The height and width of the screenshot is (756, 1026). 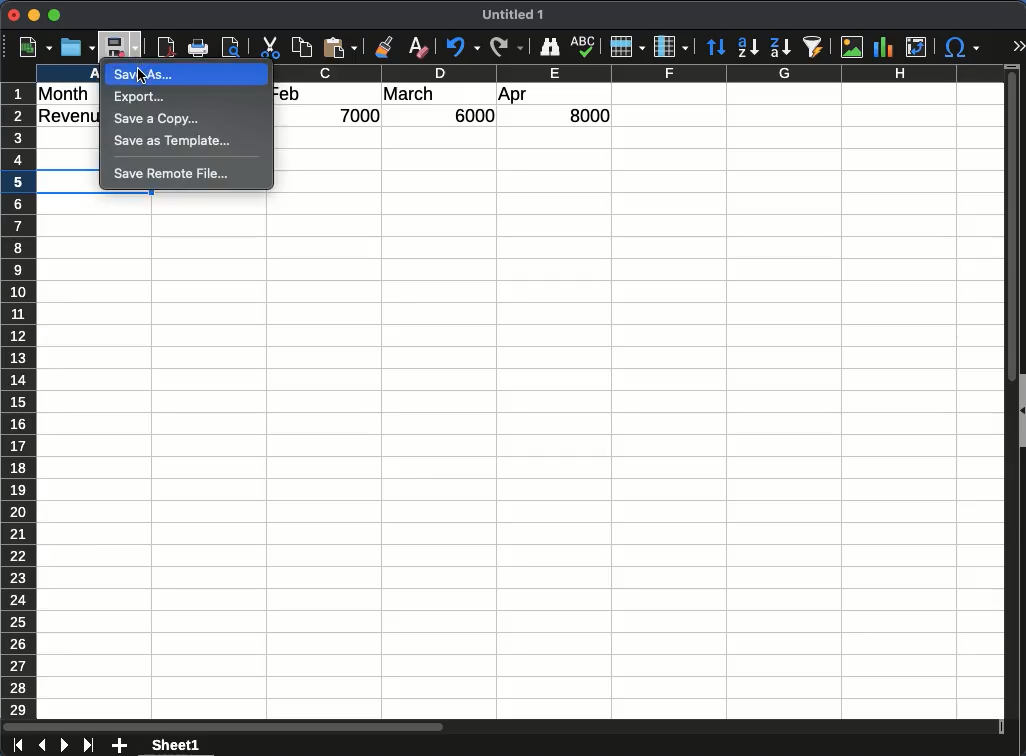 What do you see at coordinates (140, 75) in the screenshot?
I see `save as` at bounding box center [140, 75].